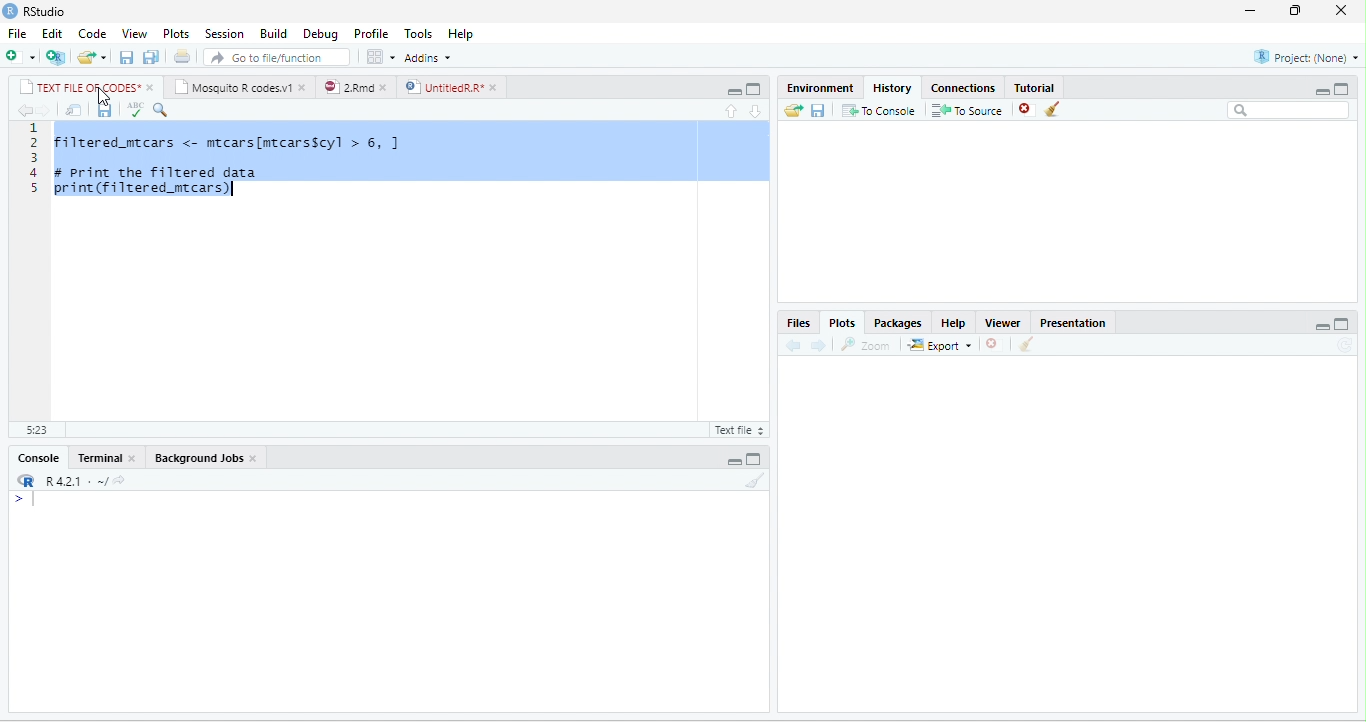  Describe the element at coordinates (1250, 11) in the screenshot. I see `minimize` at that location.